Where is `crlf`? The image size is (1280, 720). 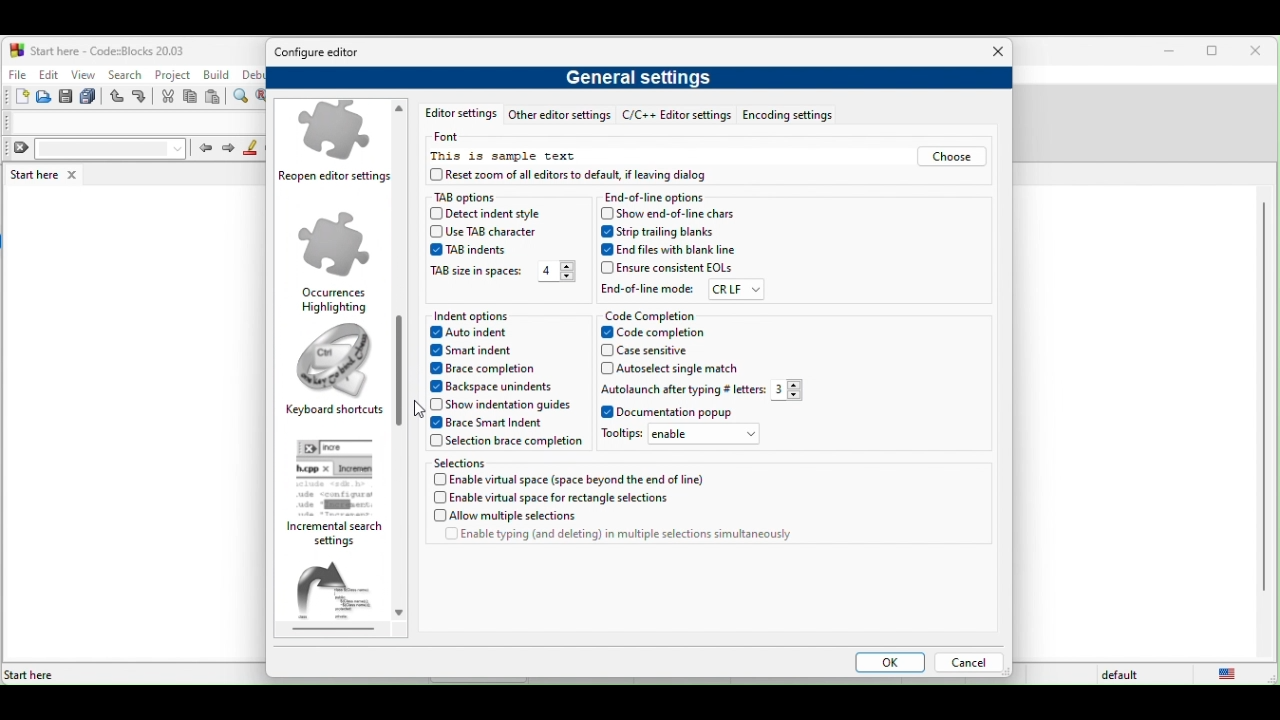
crlf is located at coordinates (736, 290).